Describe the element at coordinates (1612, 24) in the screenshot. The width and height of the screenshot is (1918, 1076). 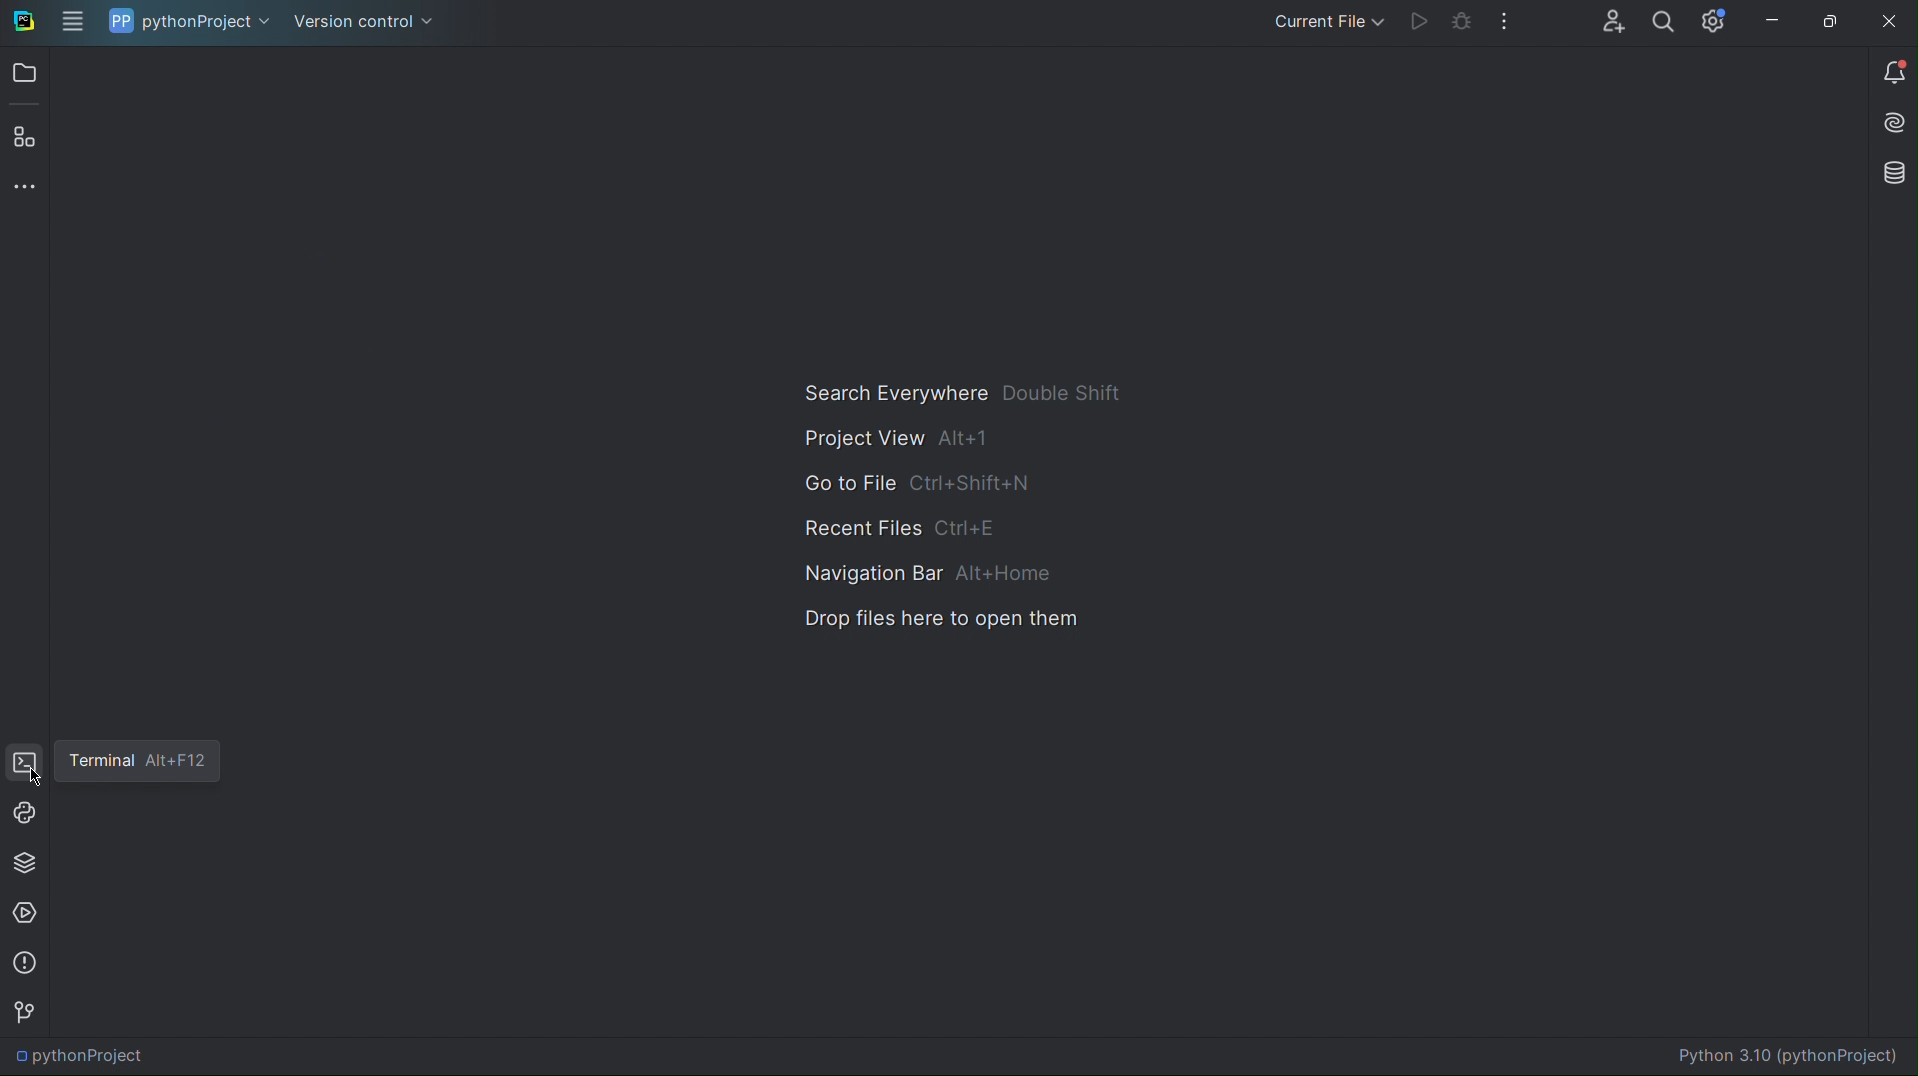
I see `Account` at that location.